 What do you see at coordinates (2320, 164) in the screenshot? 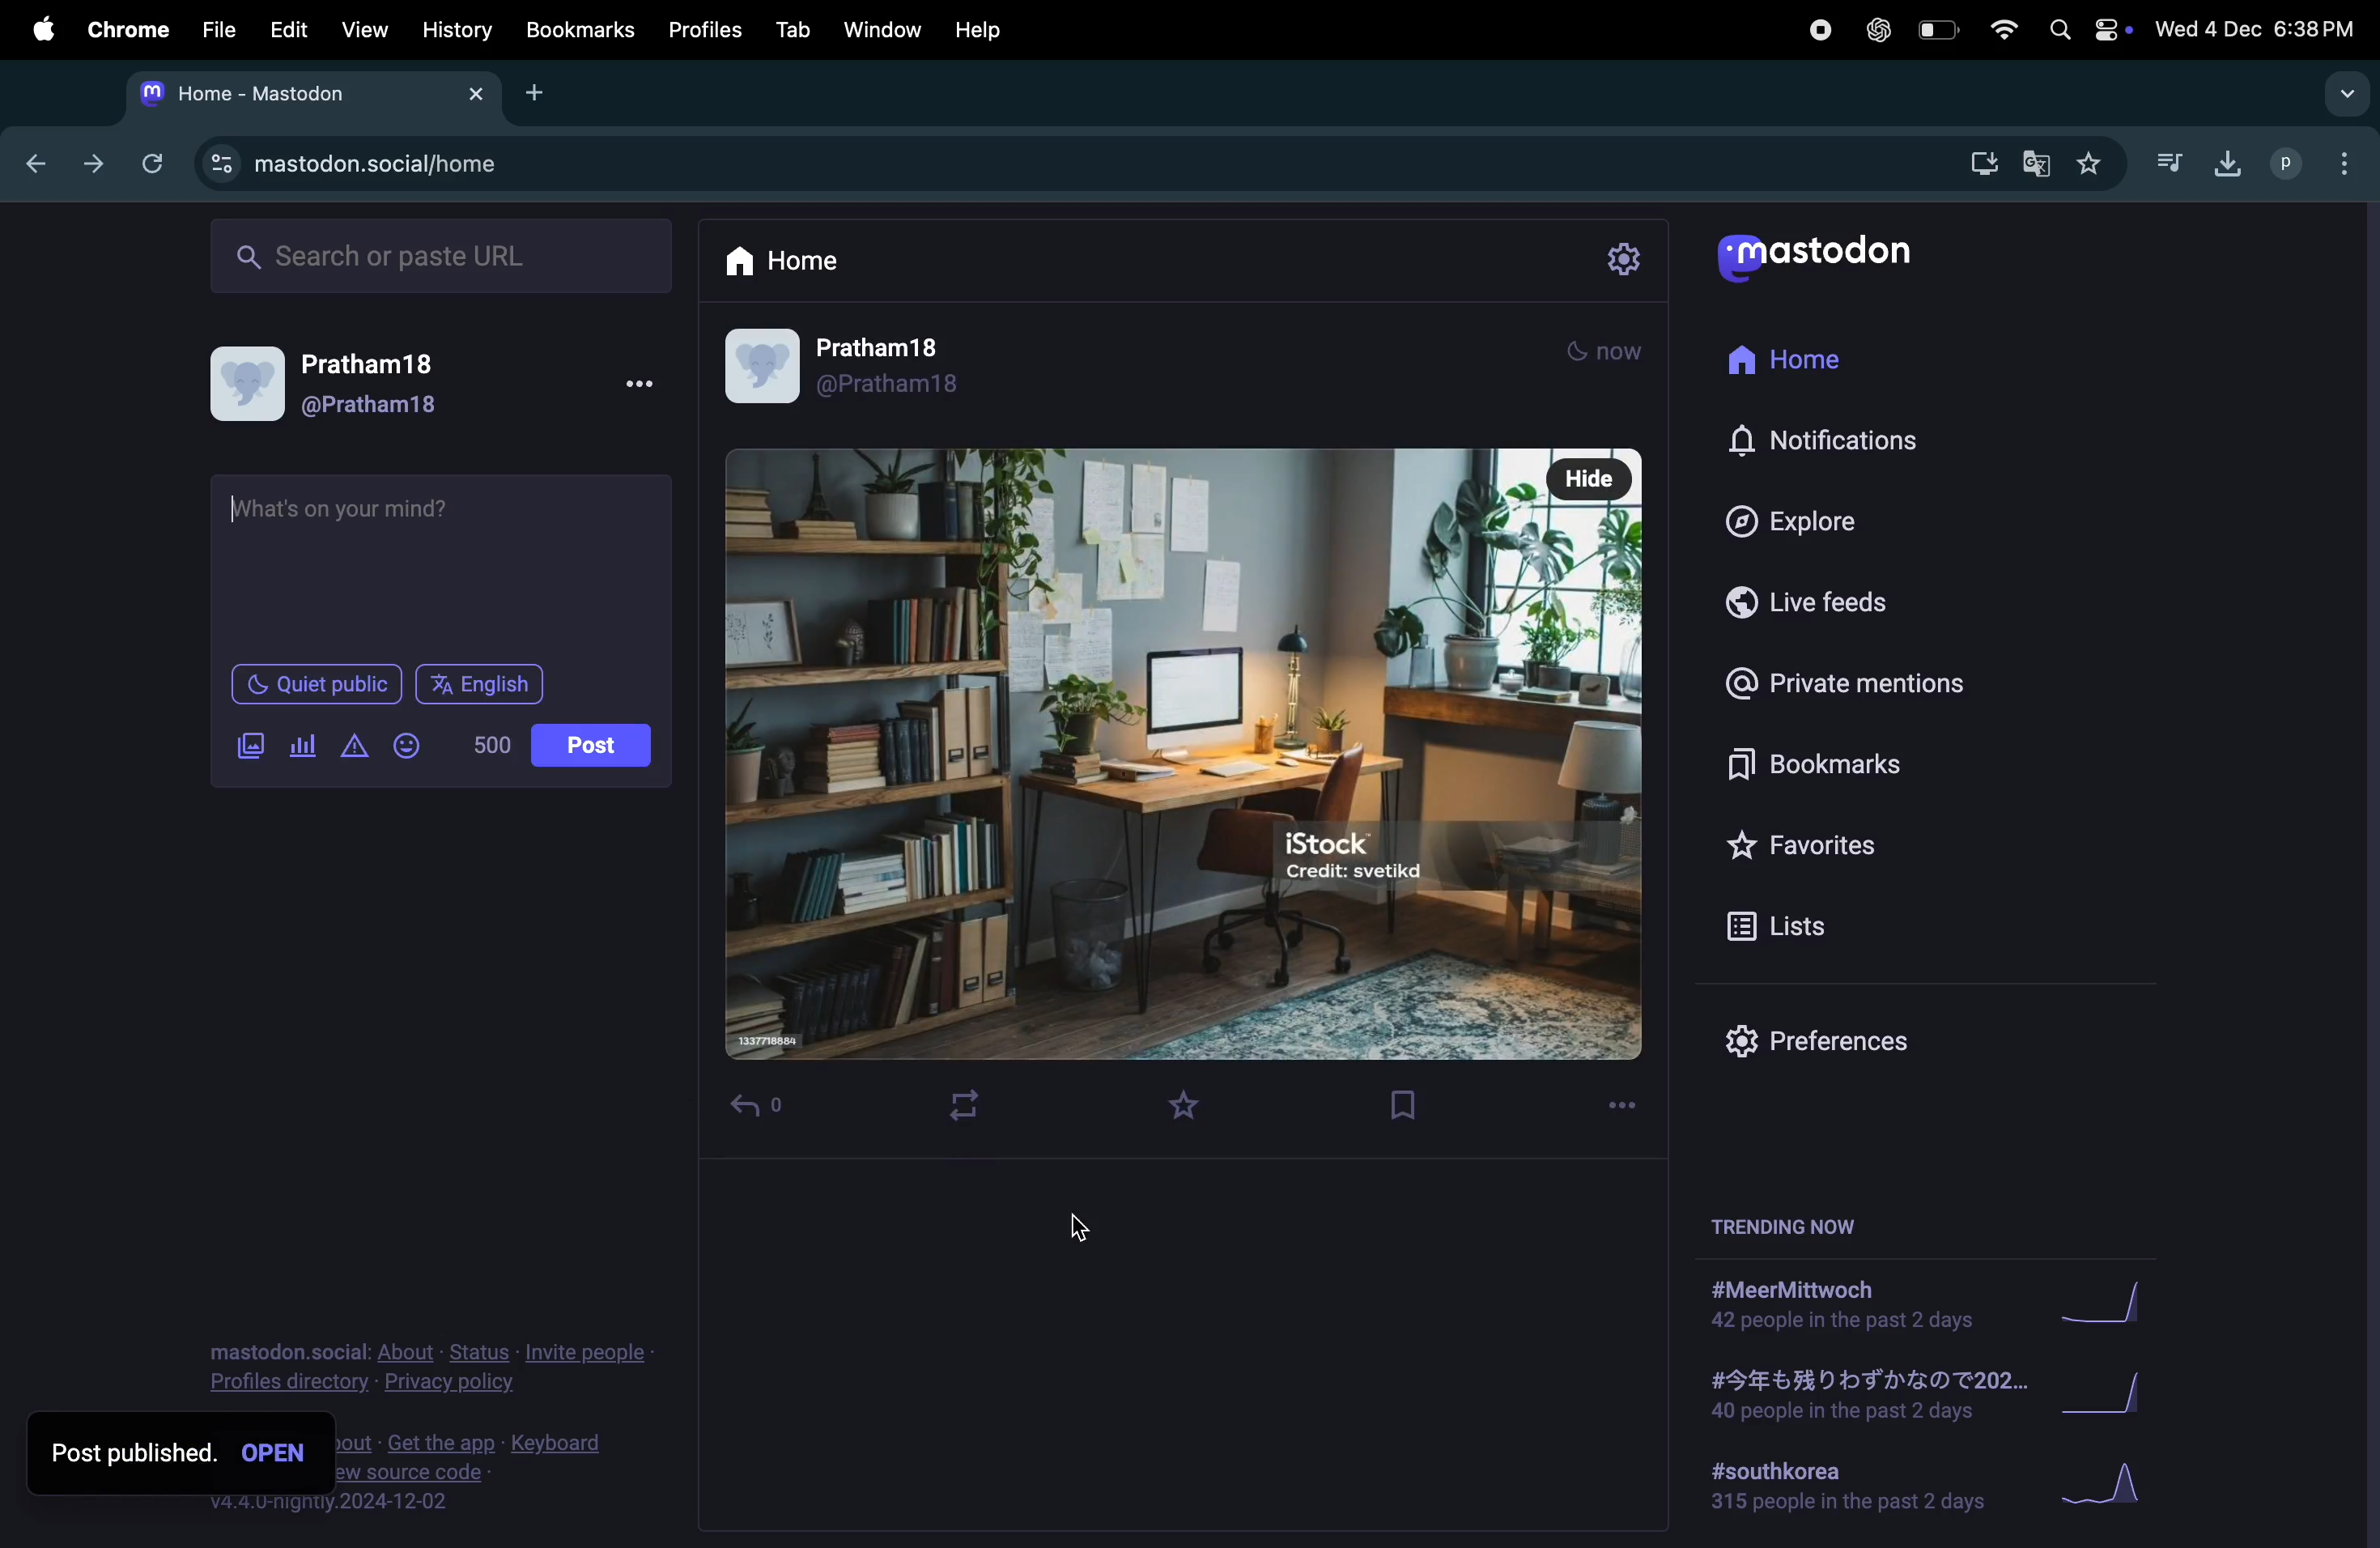
I see `userprofile` at bounding box center [2320, 164].